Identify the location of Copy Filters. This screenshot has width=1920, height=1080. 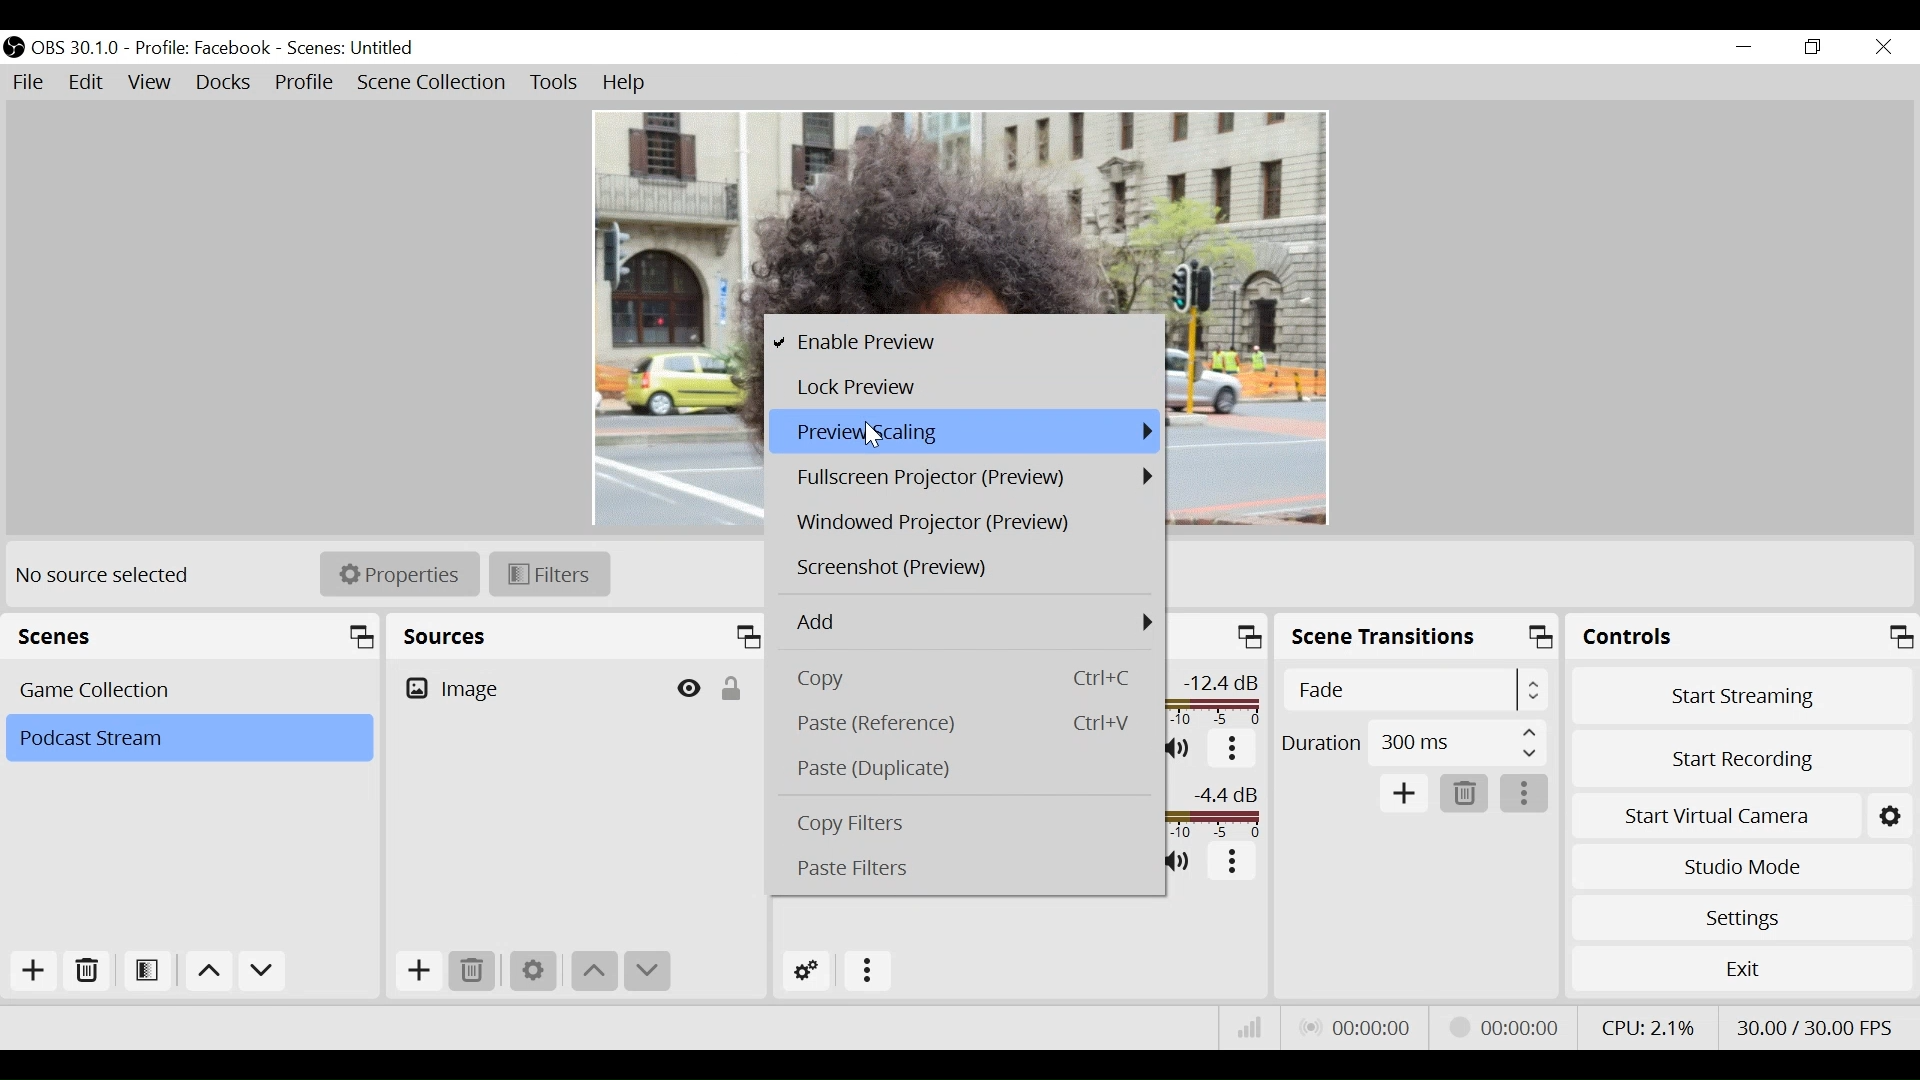
(969, 822).